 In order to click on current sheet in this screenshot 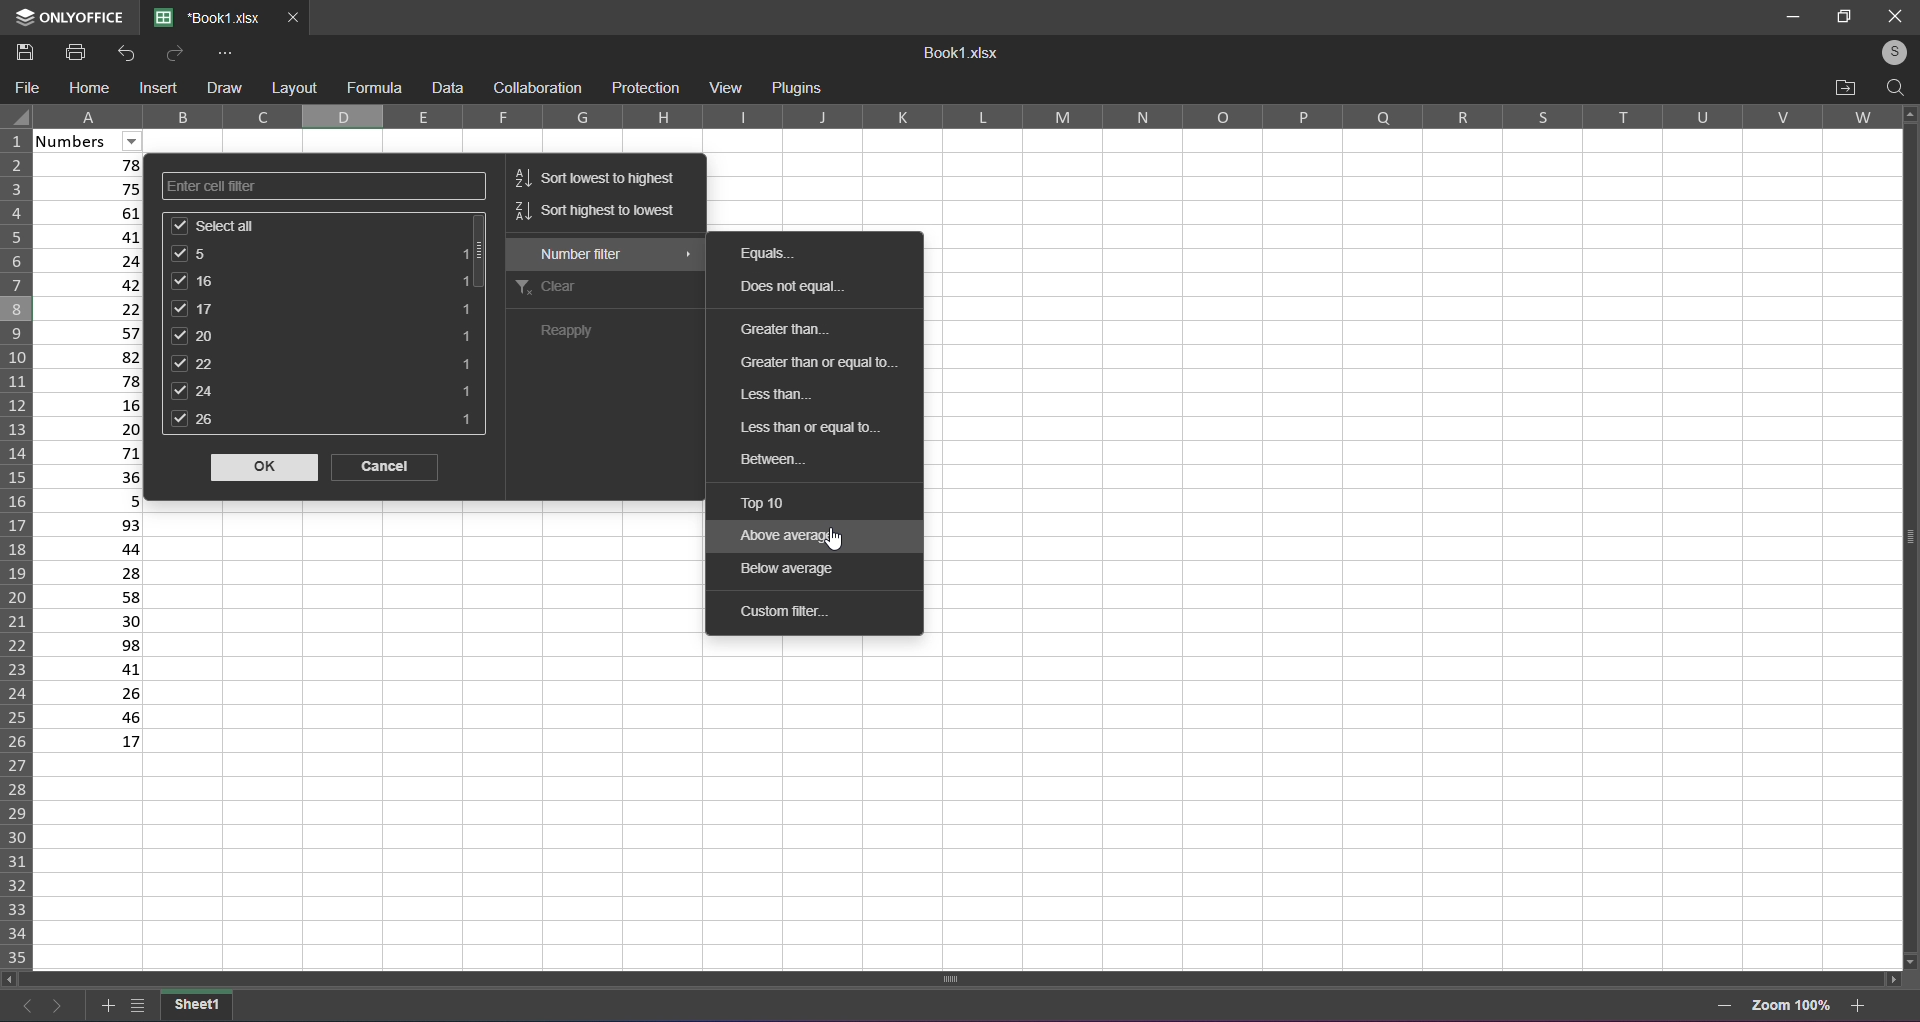, I will do `click(197, 1004)`.